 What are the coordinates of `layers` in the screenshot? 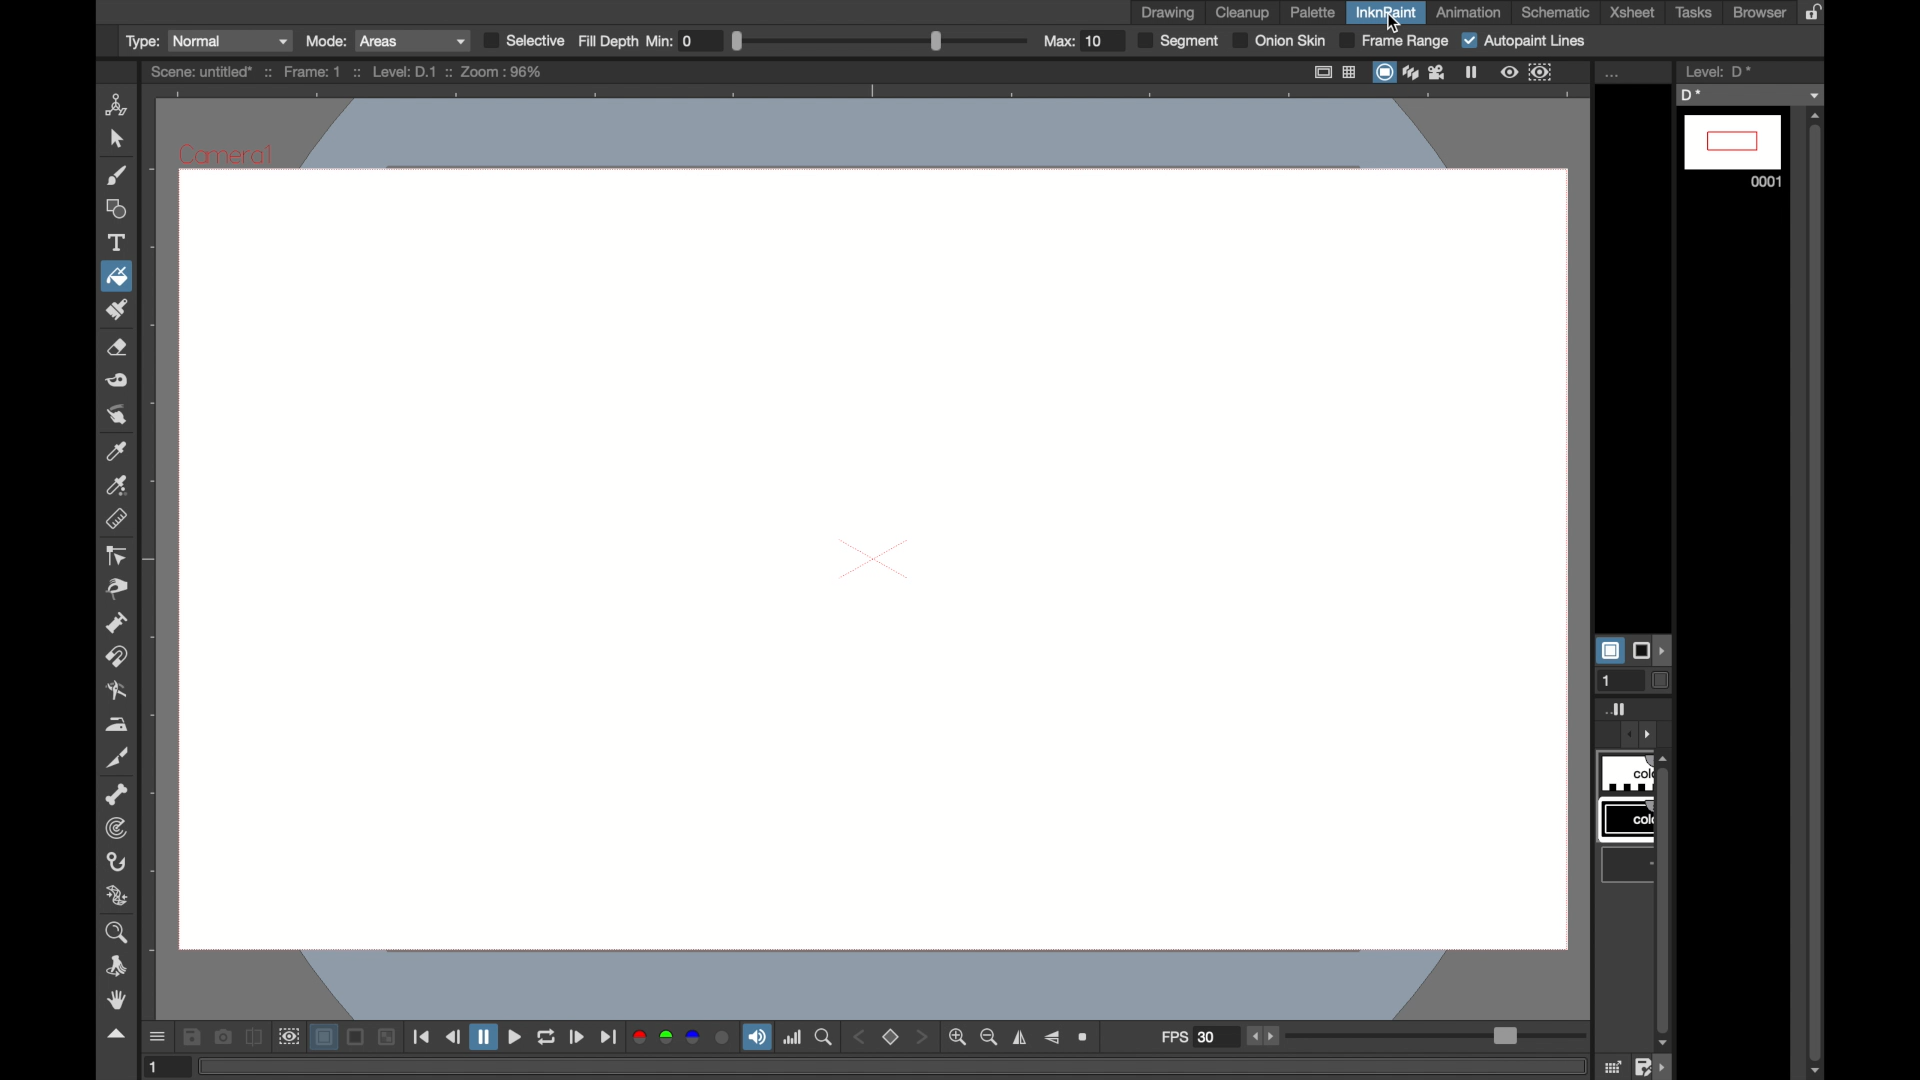 It's located at (1409, 71).